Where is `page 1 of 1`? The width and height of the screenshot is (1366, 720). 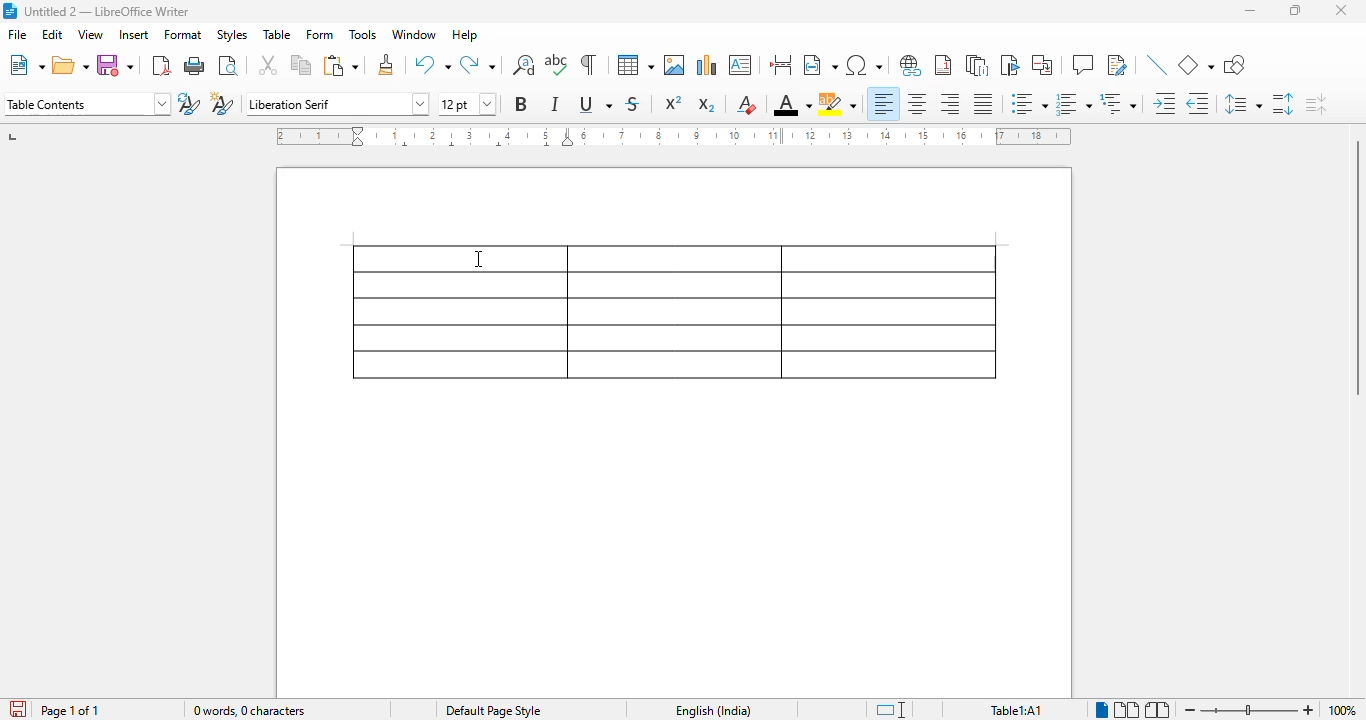
page 1 of 1 is located at coordinates (70, 710).